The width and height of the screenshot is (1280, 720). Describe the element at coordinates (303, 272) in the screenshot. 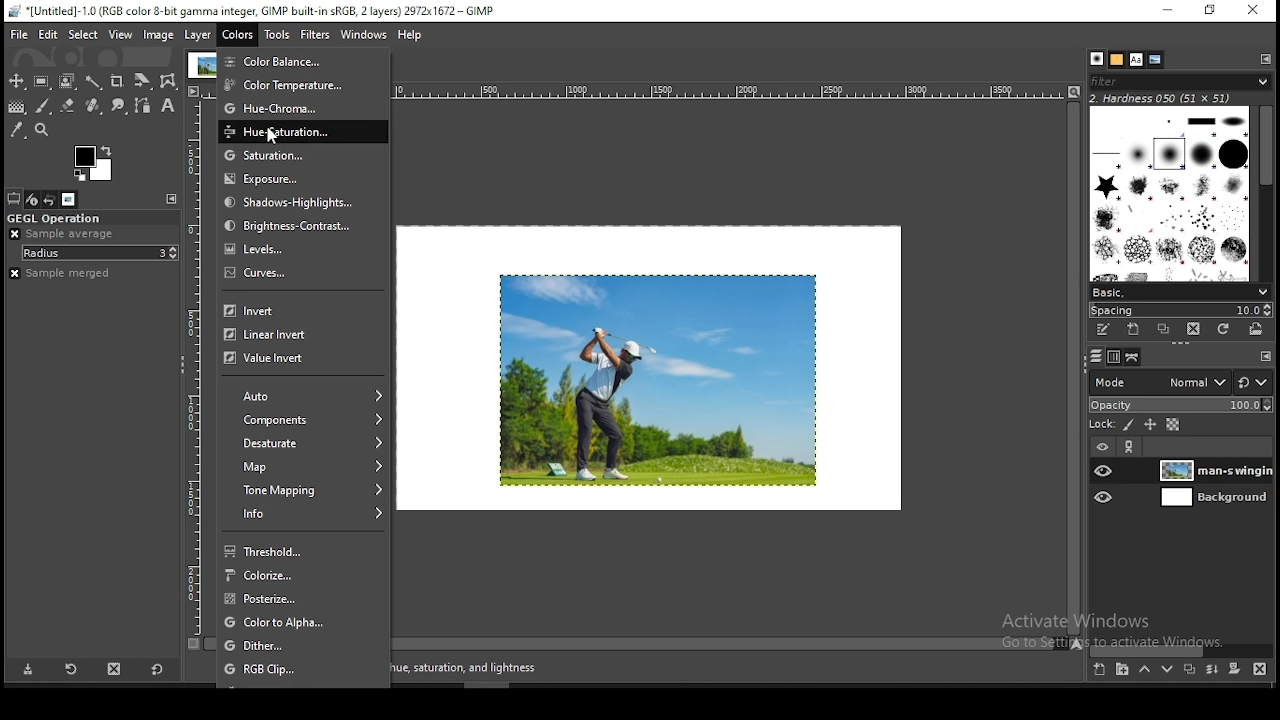

I see `curves` at that location.